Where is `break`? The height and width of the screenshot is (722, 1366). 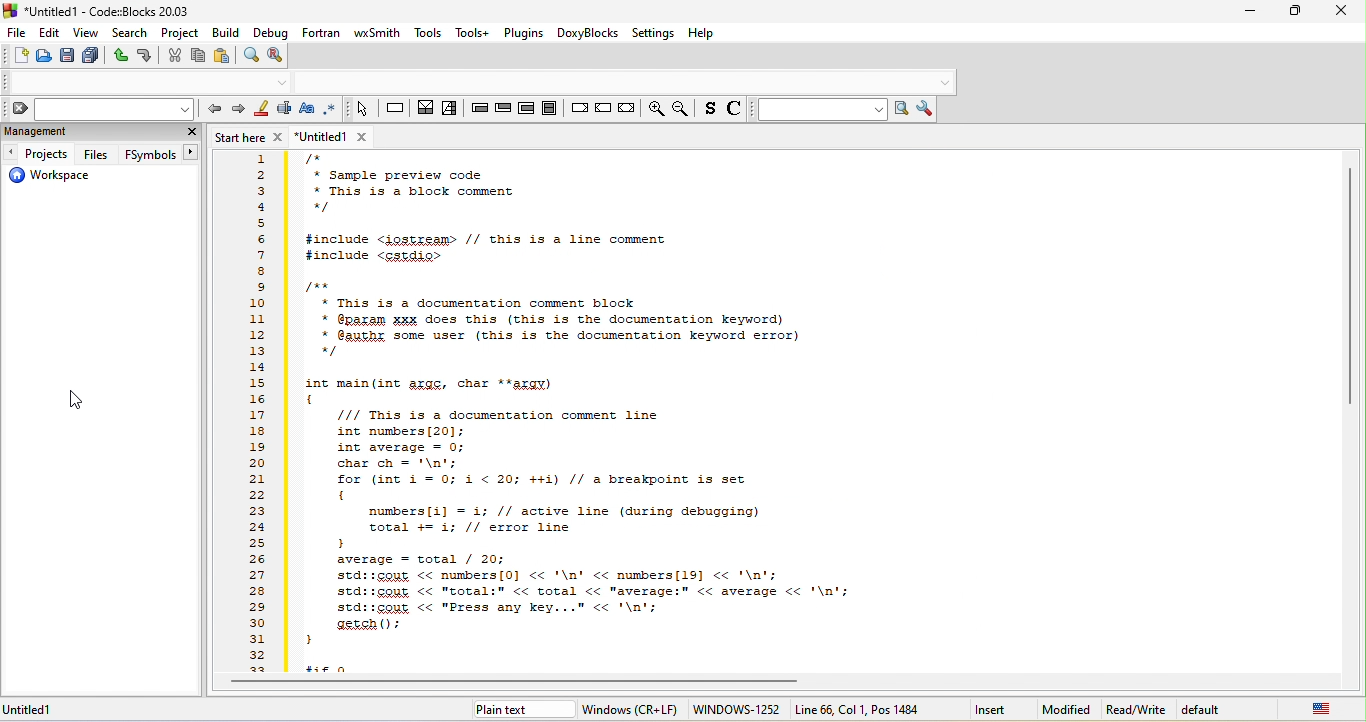 break is located at coordinates (578, 106).